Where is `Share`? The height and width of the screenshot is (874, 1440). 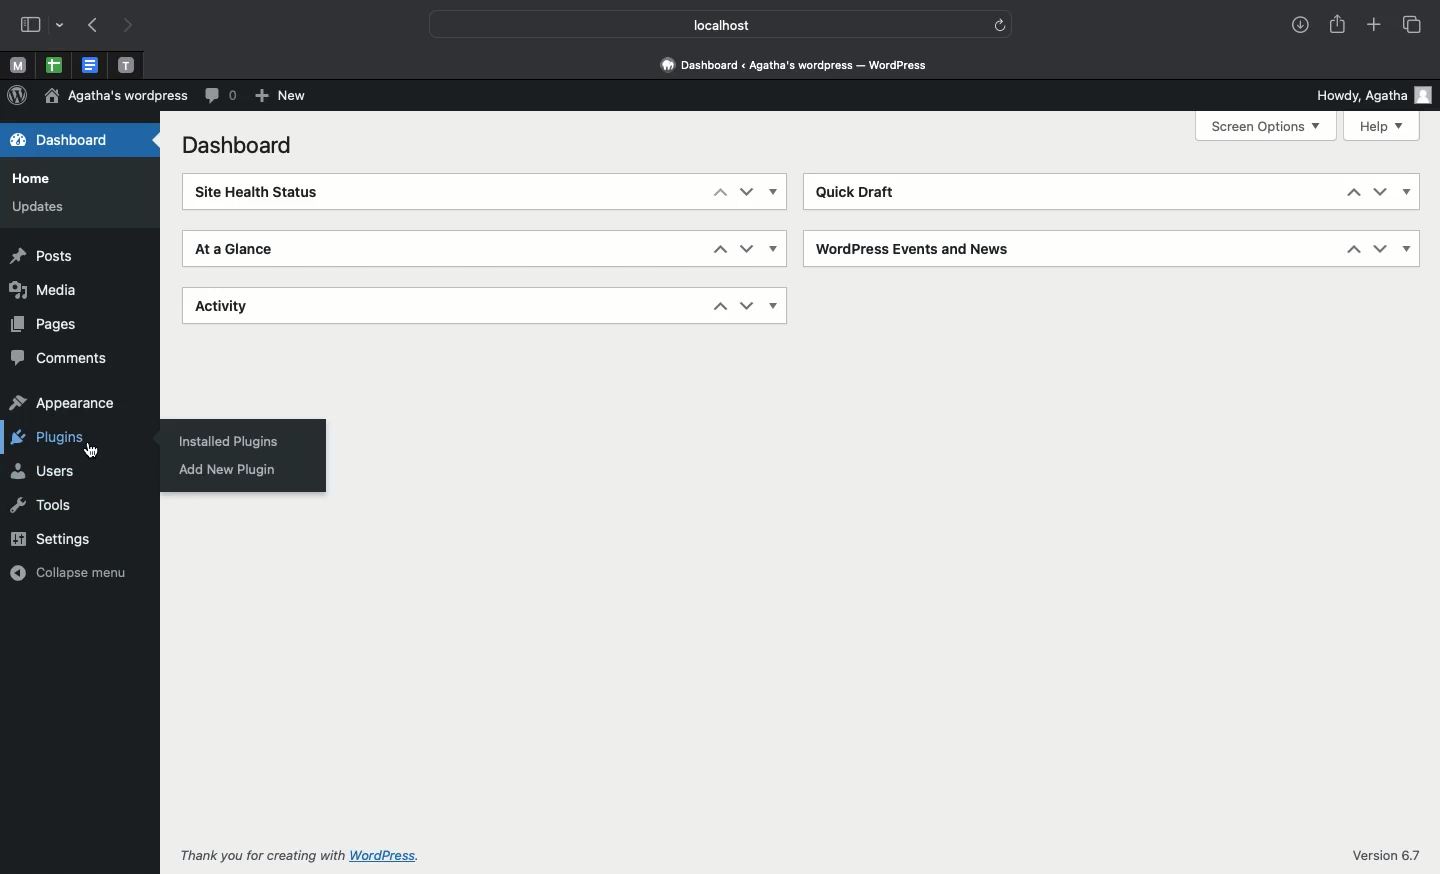 Share is located at coordinates (1339, 26).